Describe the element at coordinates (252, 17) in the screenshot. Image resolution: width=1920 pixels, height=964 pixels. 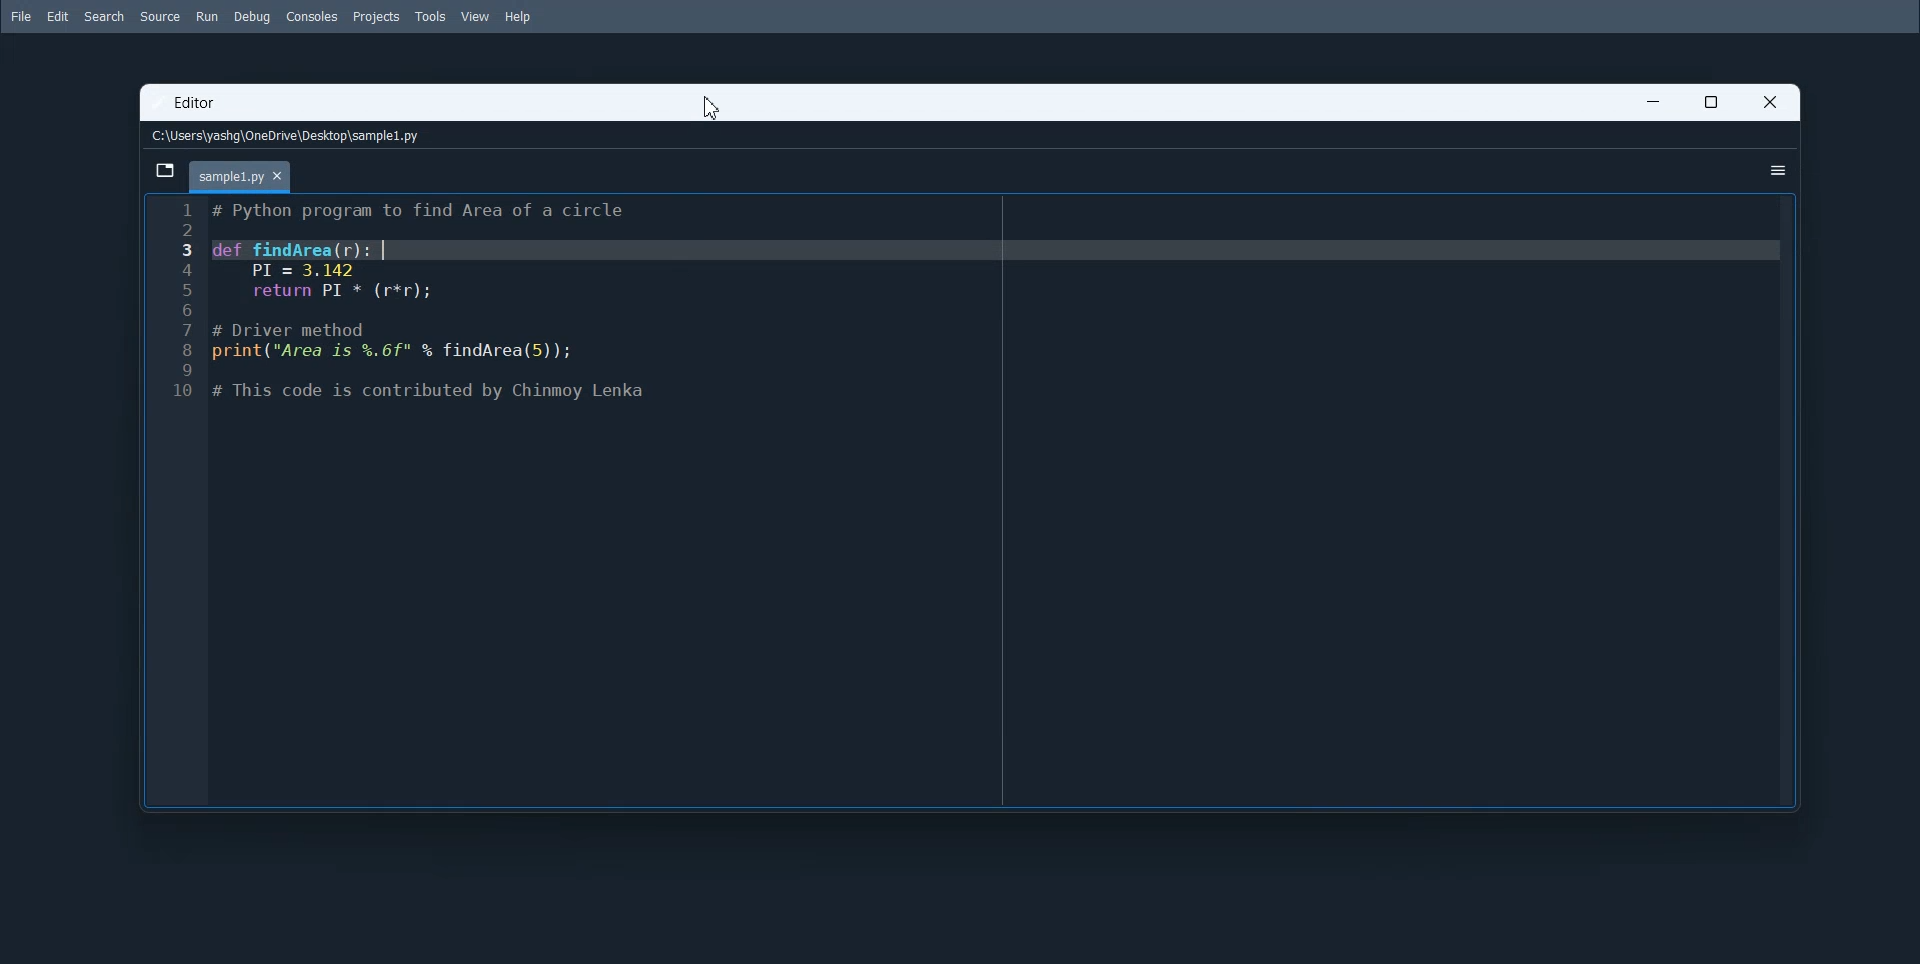
I see `Debug` at that location.